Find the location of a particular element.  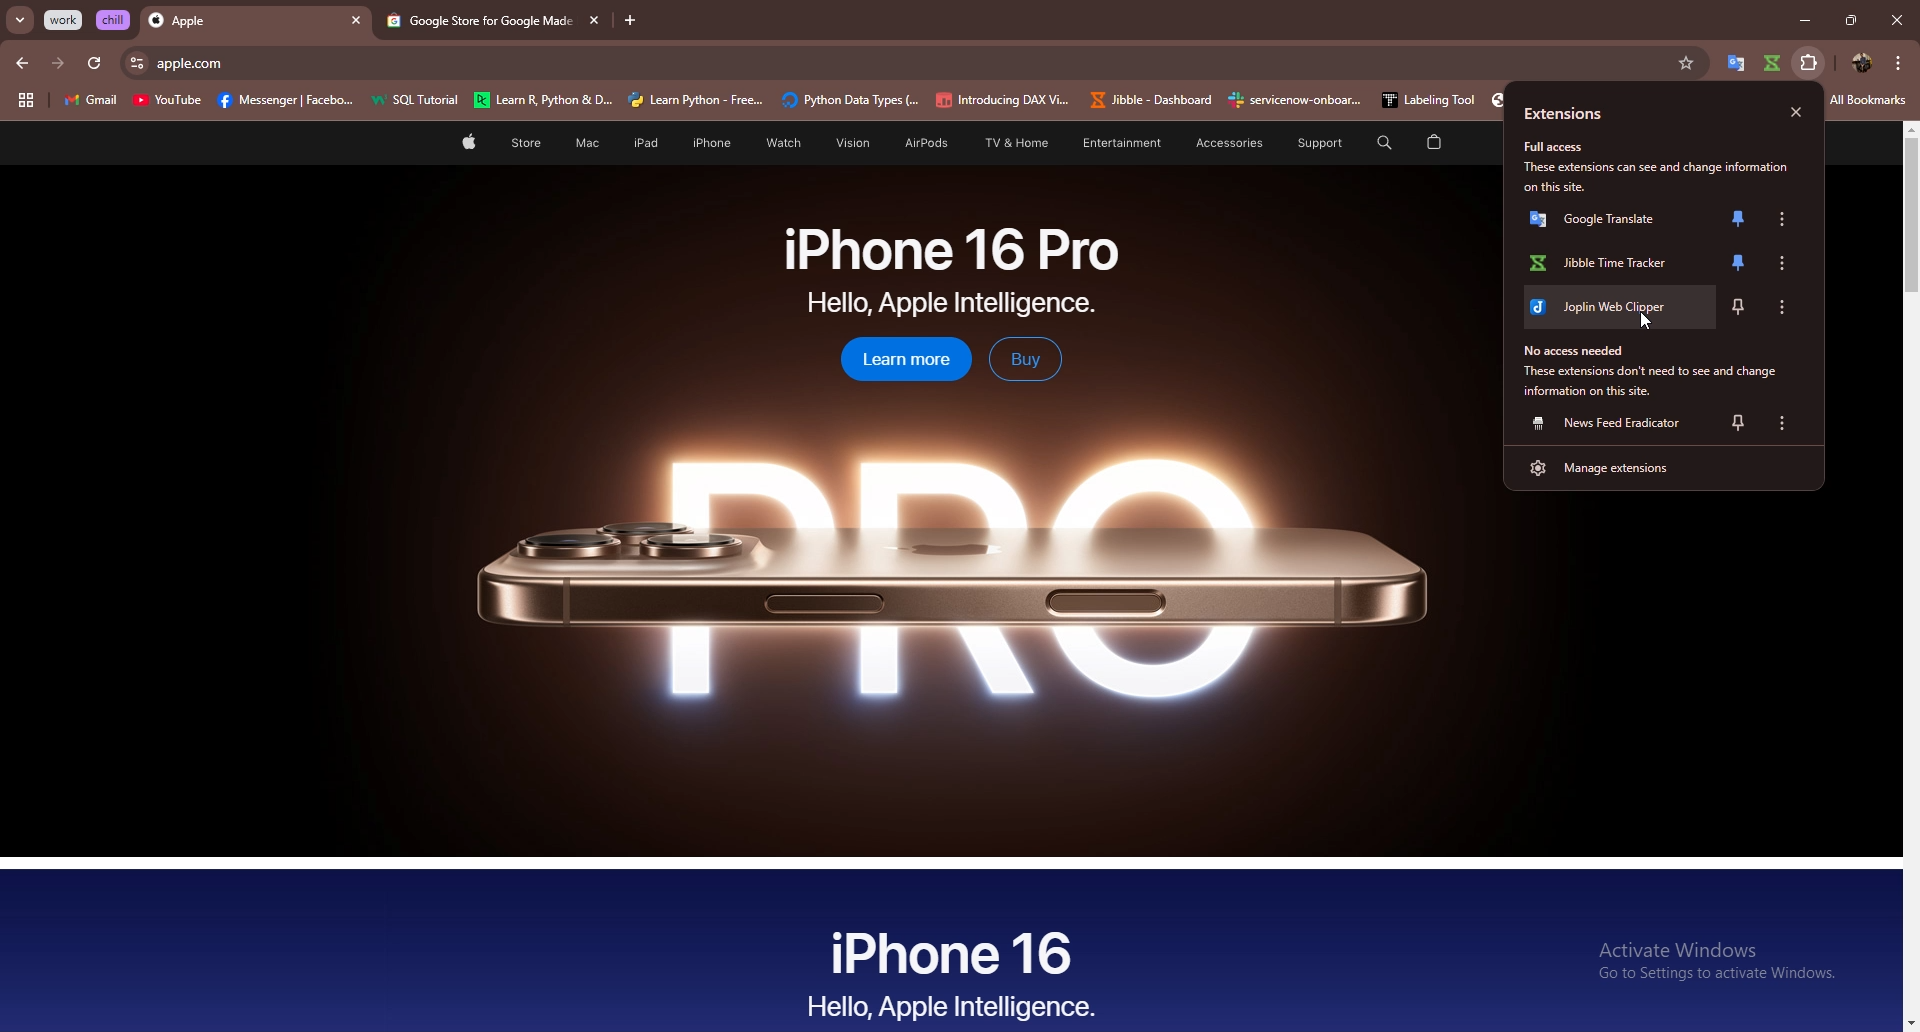

cursor is located at coordinates (1648, 322).